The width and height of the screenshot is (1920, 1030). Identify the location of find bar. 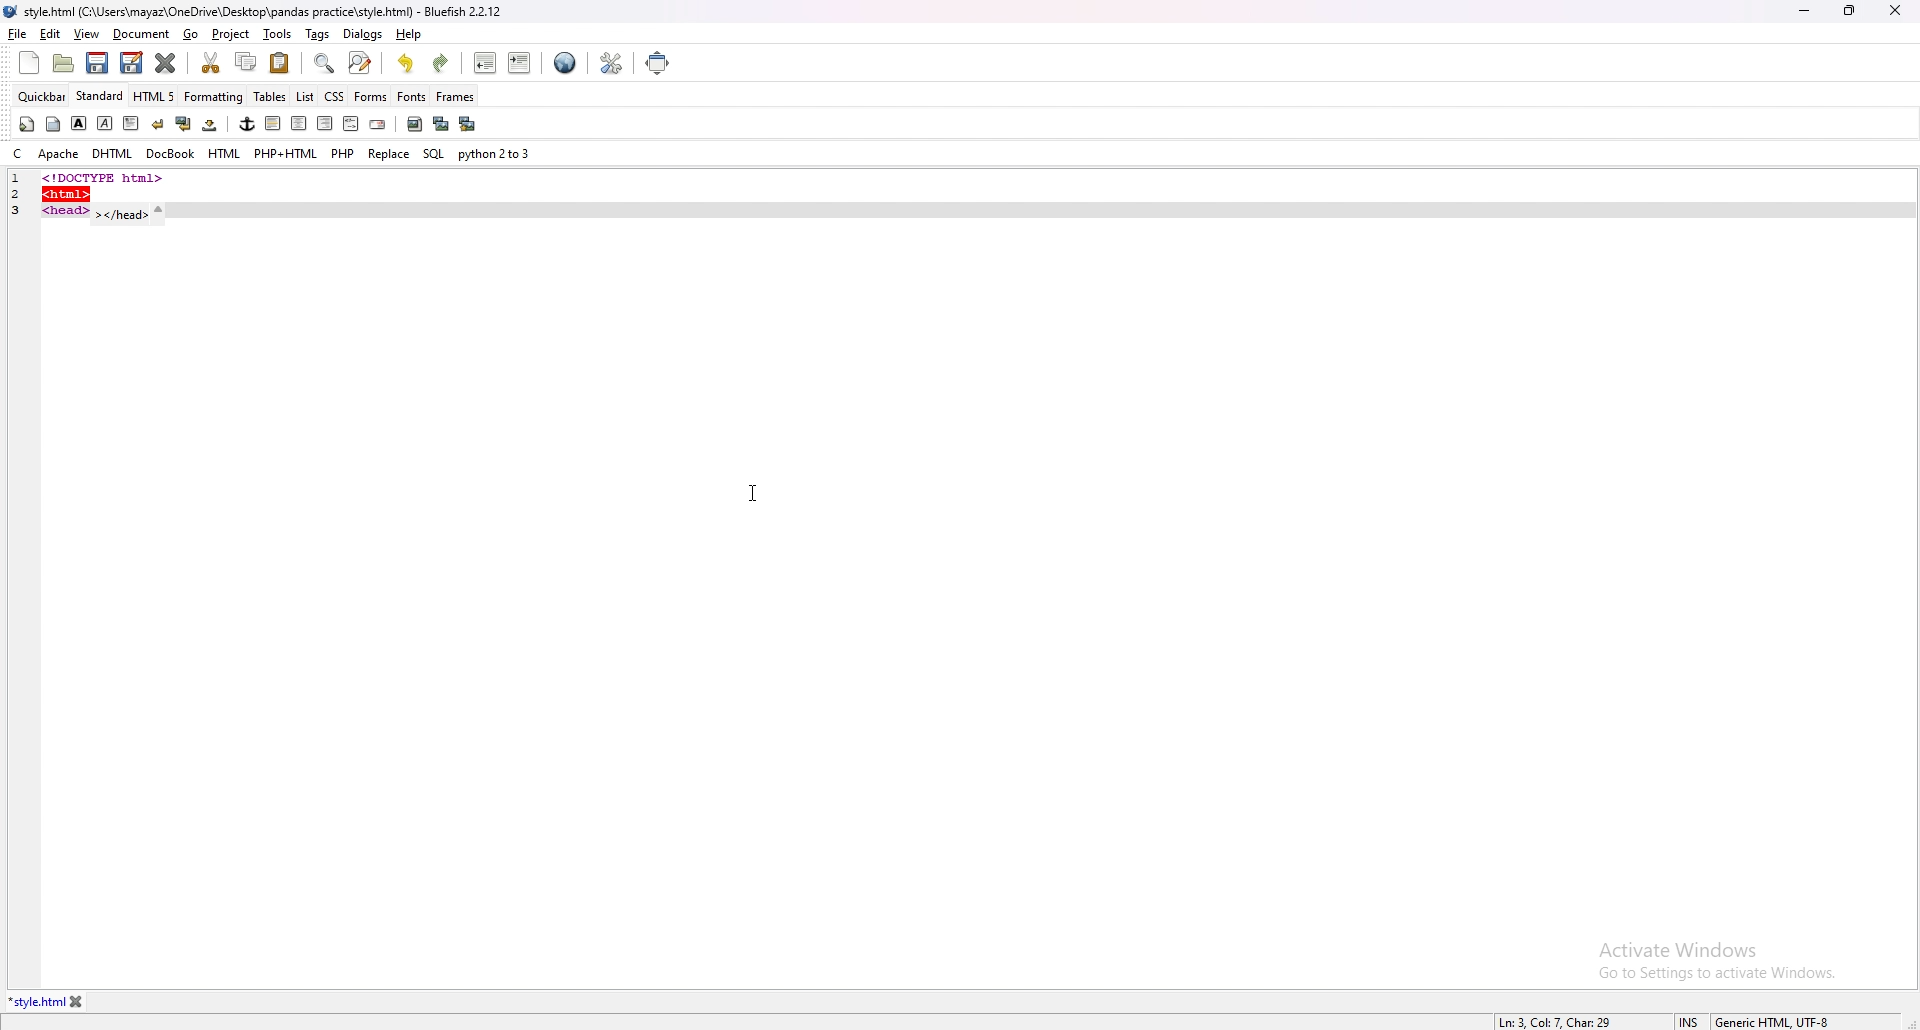
(325, 64).